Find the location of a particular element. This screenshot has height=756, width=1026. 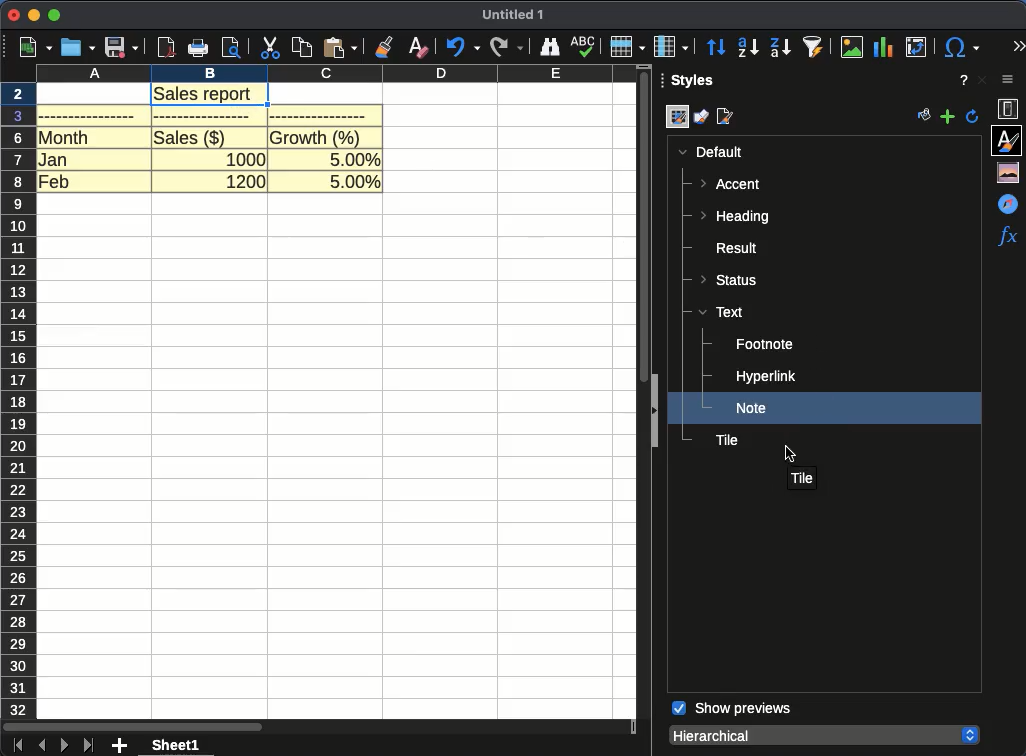

pivot table is located at coordinates (914, 48).